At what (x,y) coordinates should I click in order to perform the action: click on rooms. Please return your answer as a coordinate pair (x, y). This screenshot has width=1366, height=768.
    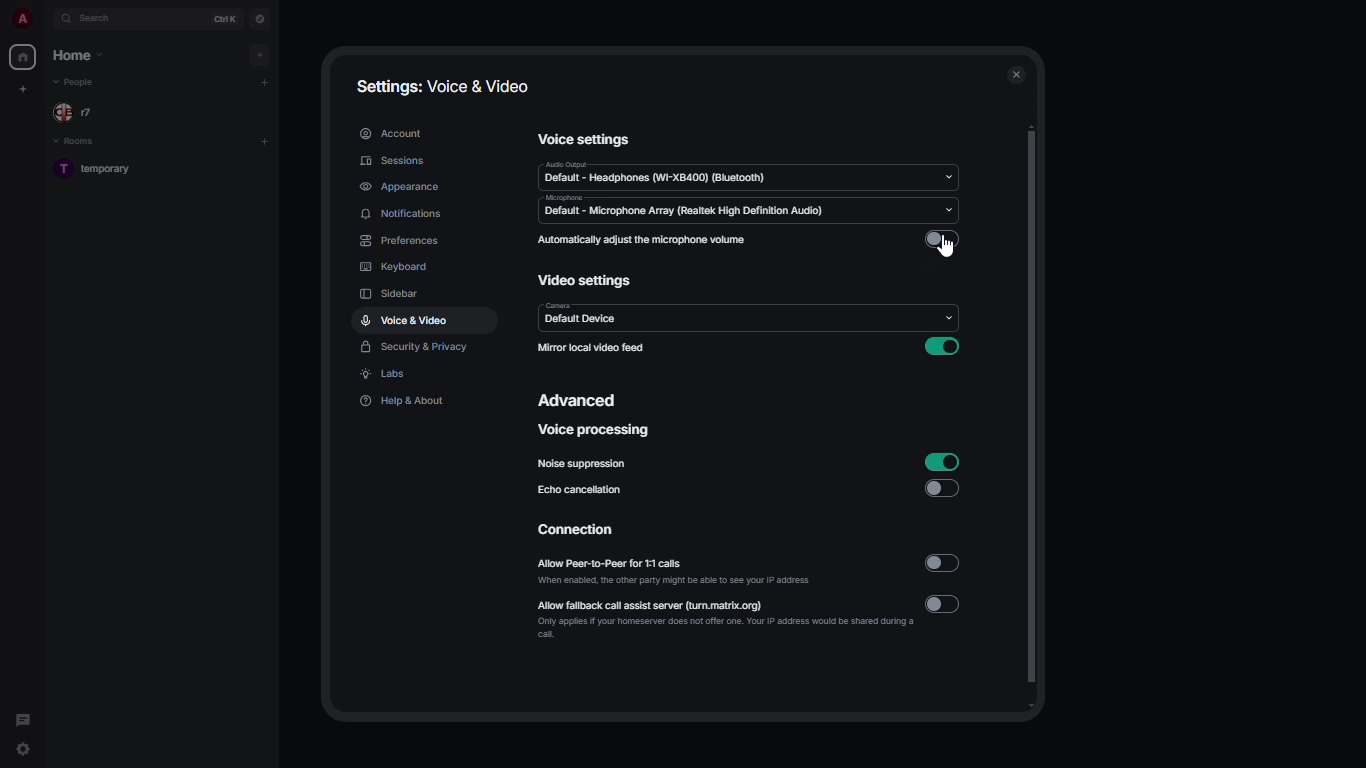
    Looking at the image, I should click on (78, 143).